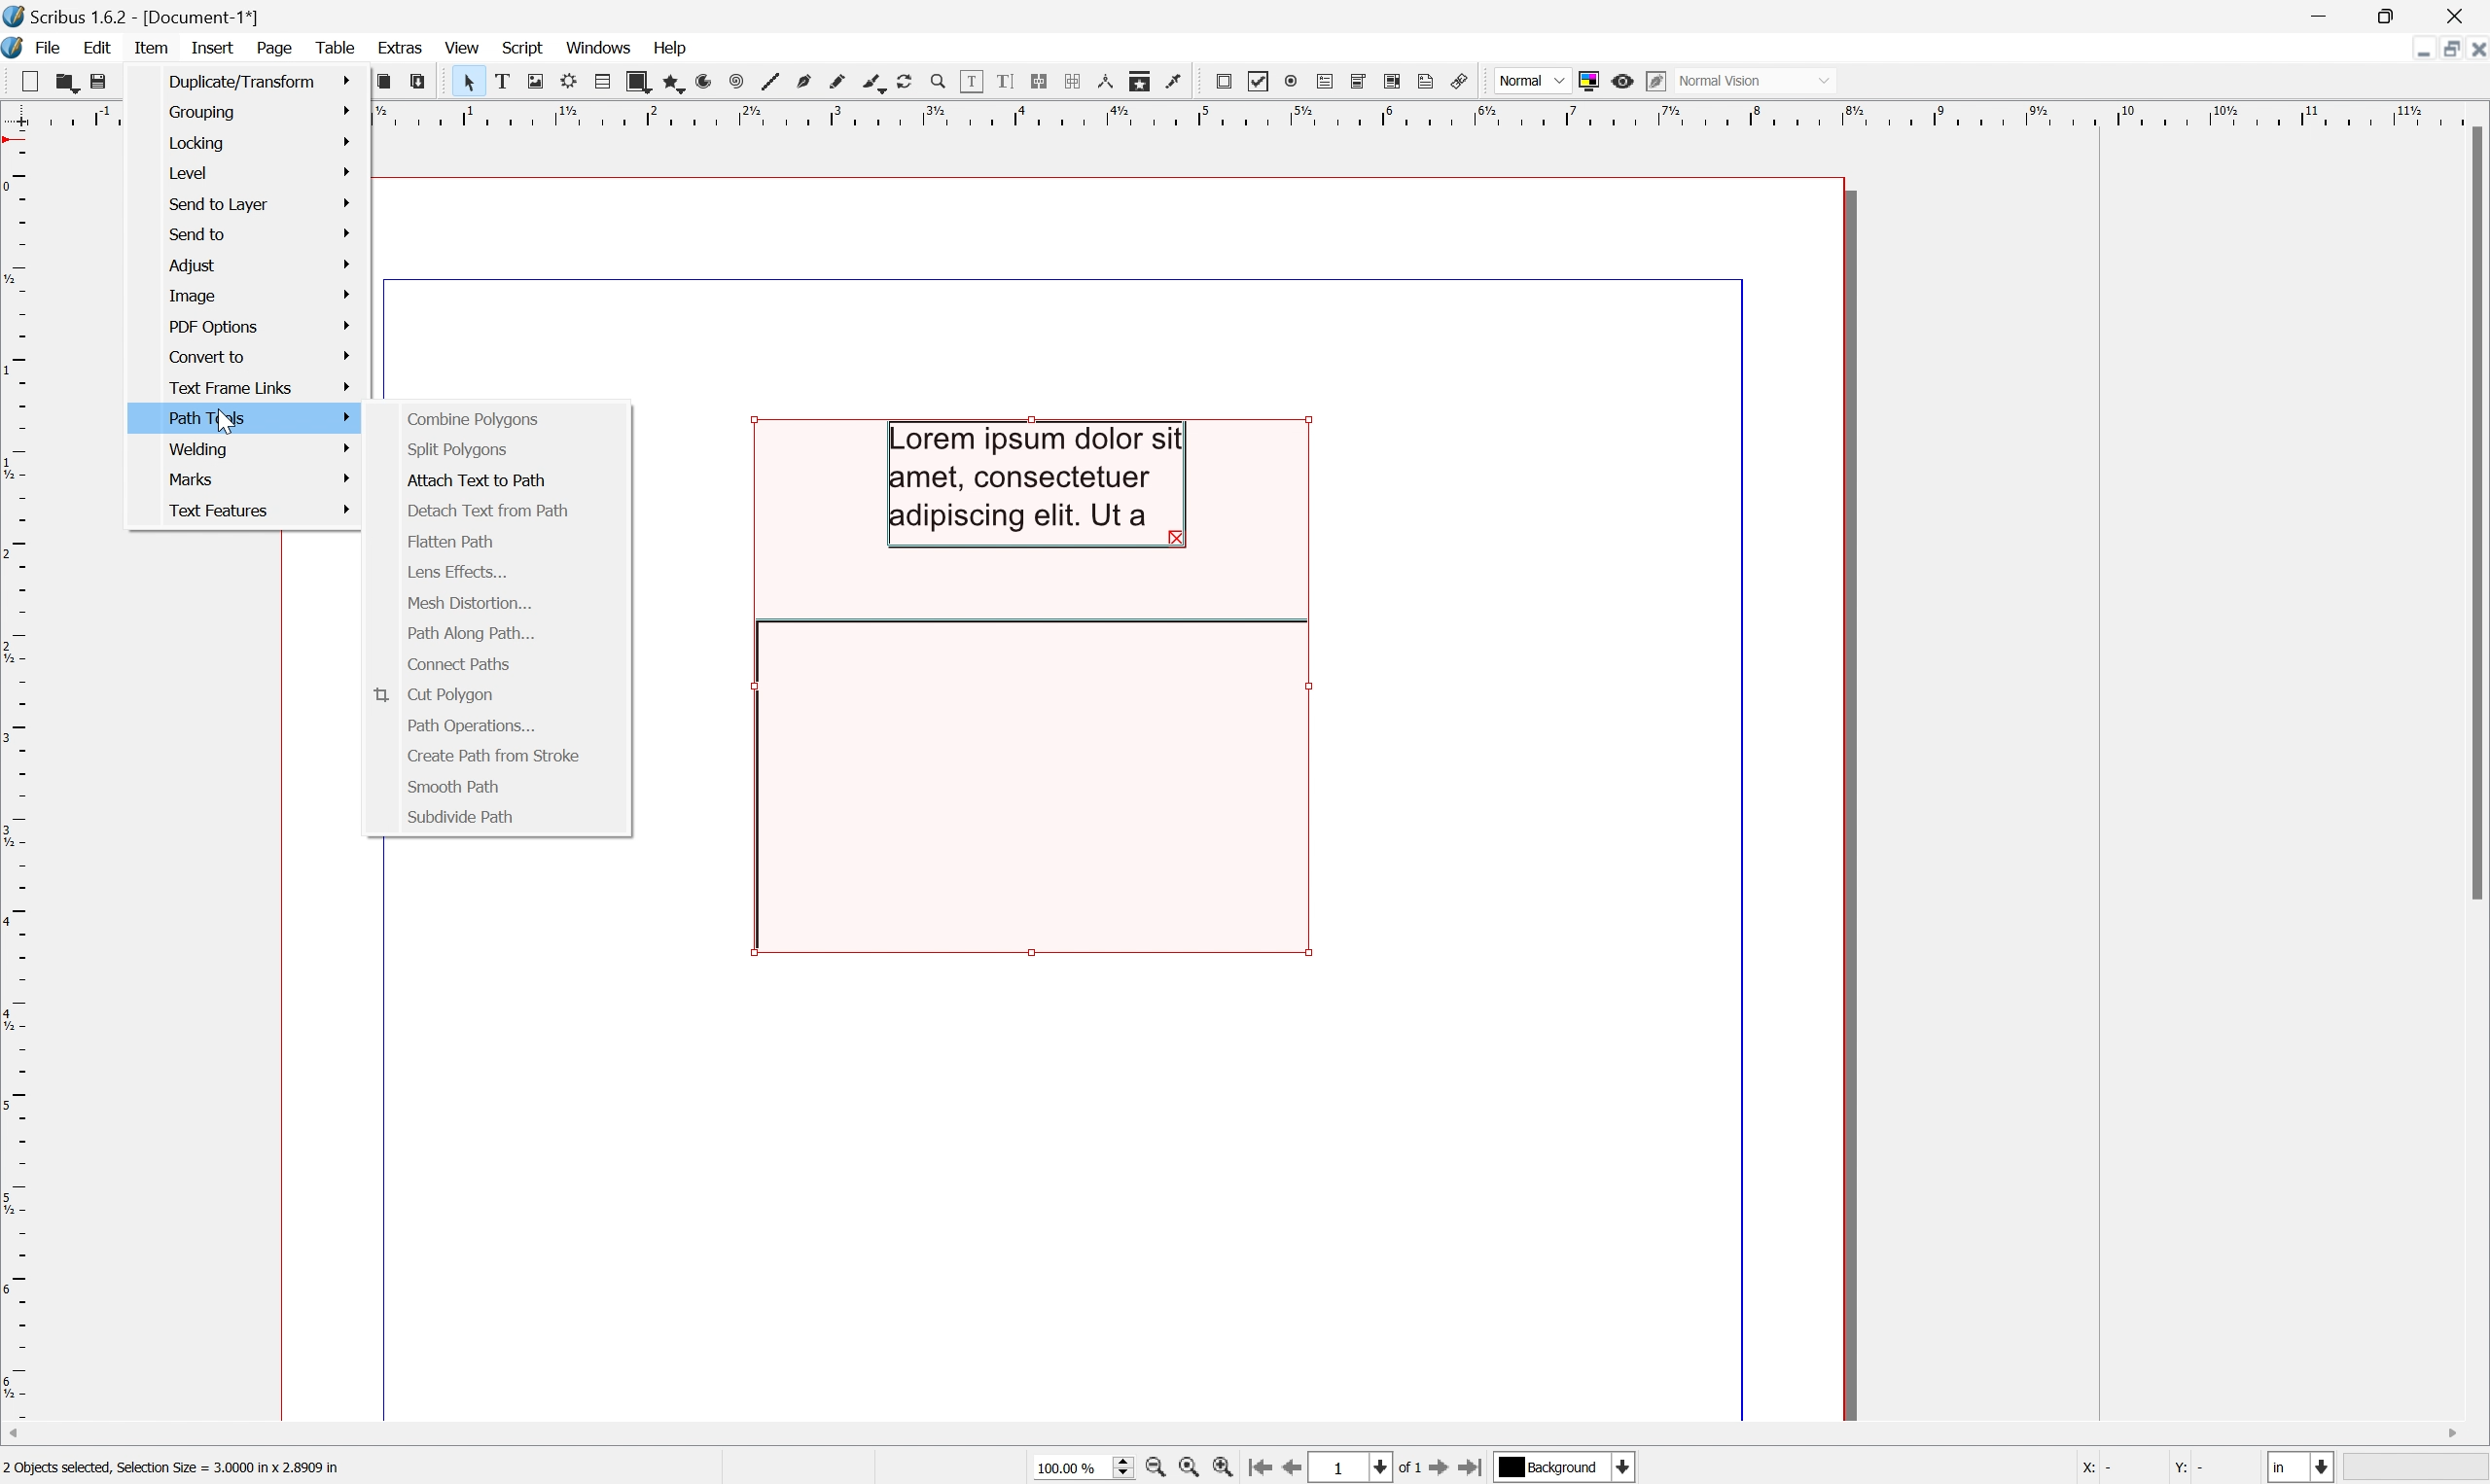 Image resolution: width=2490 pixels, height=1484 pixels. What do you see at coordinates (671, 77) in the screenshot?
I see `Polygon` at bounding box center [671, 77].